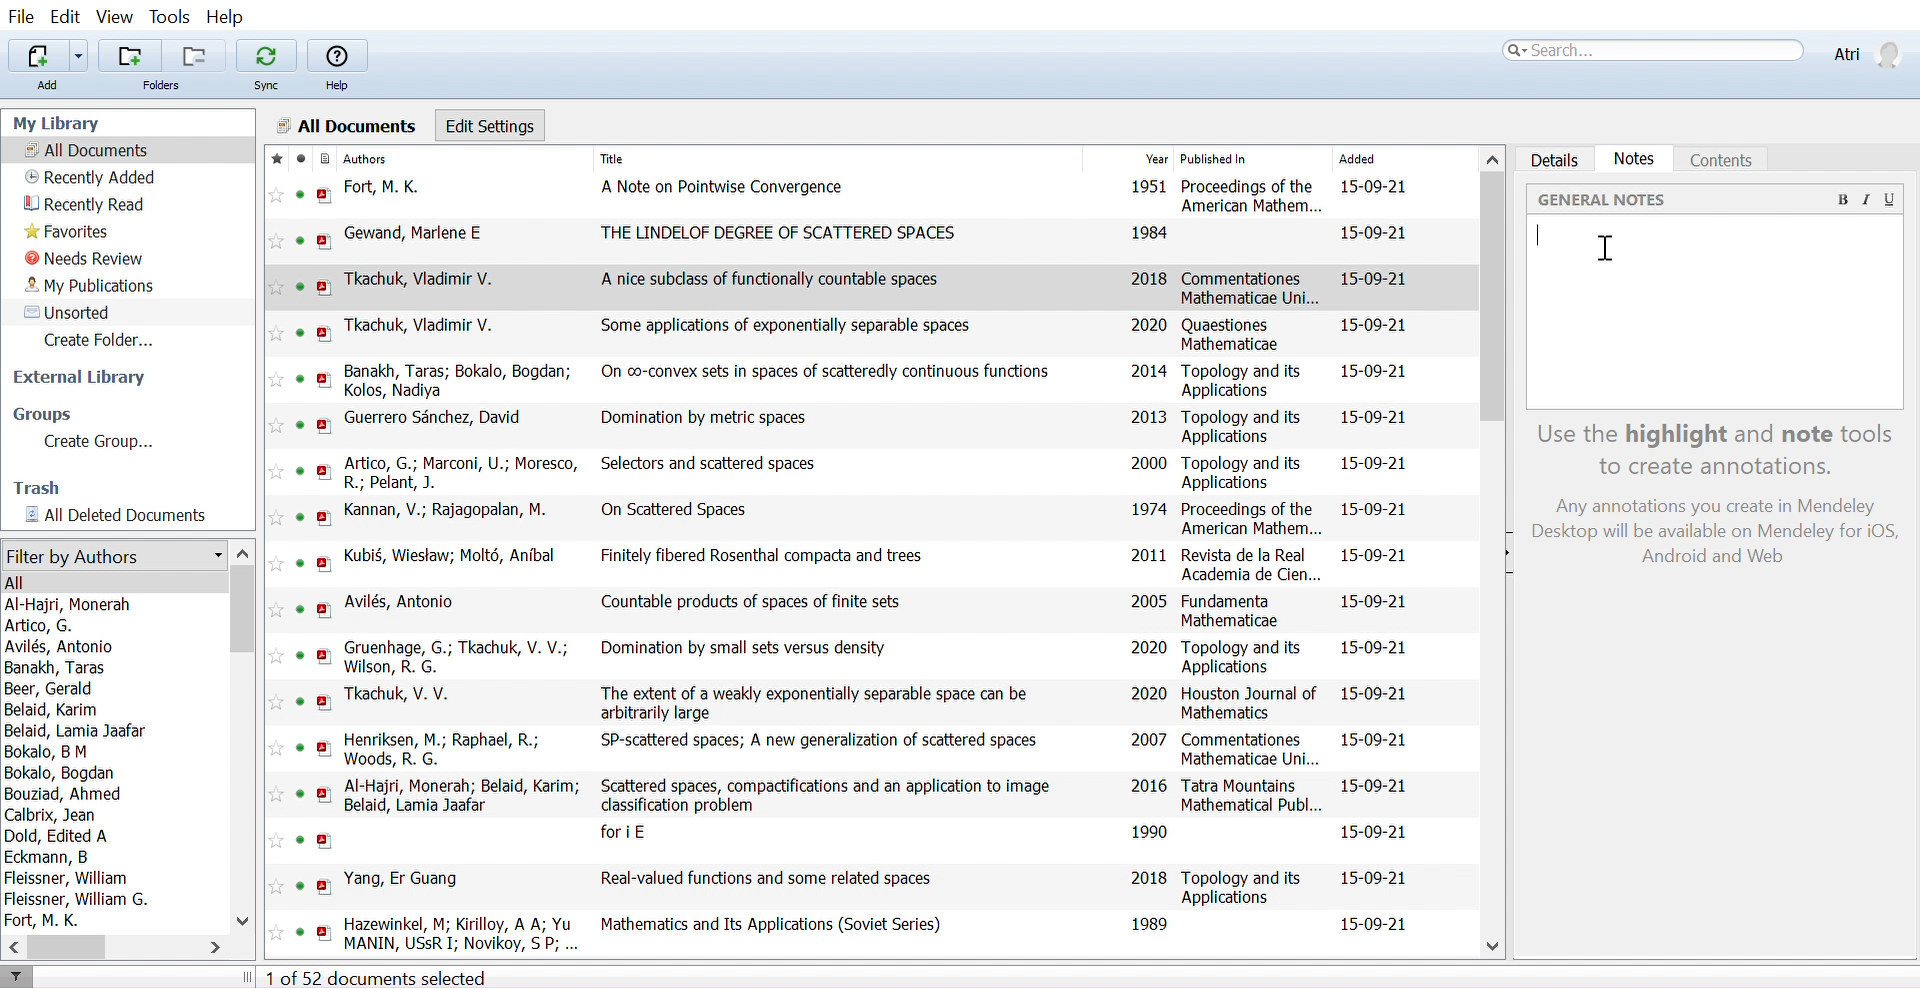 This screenshot has width=1920, height=988. I want to click on Belaid, Karim, so click(54, 711).